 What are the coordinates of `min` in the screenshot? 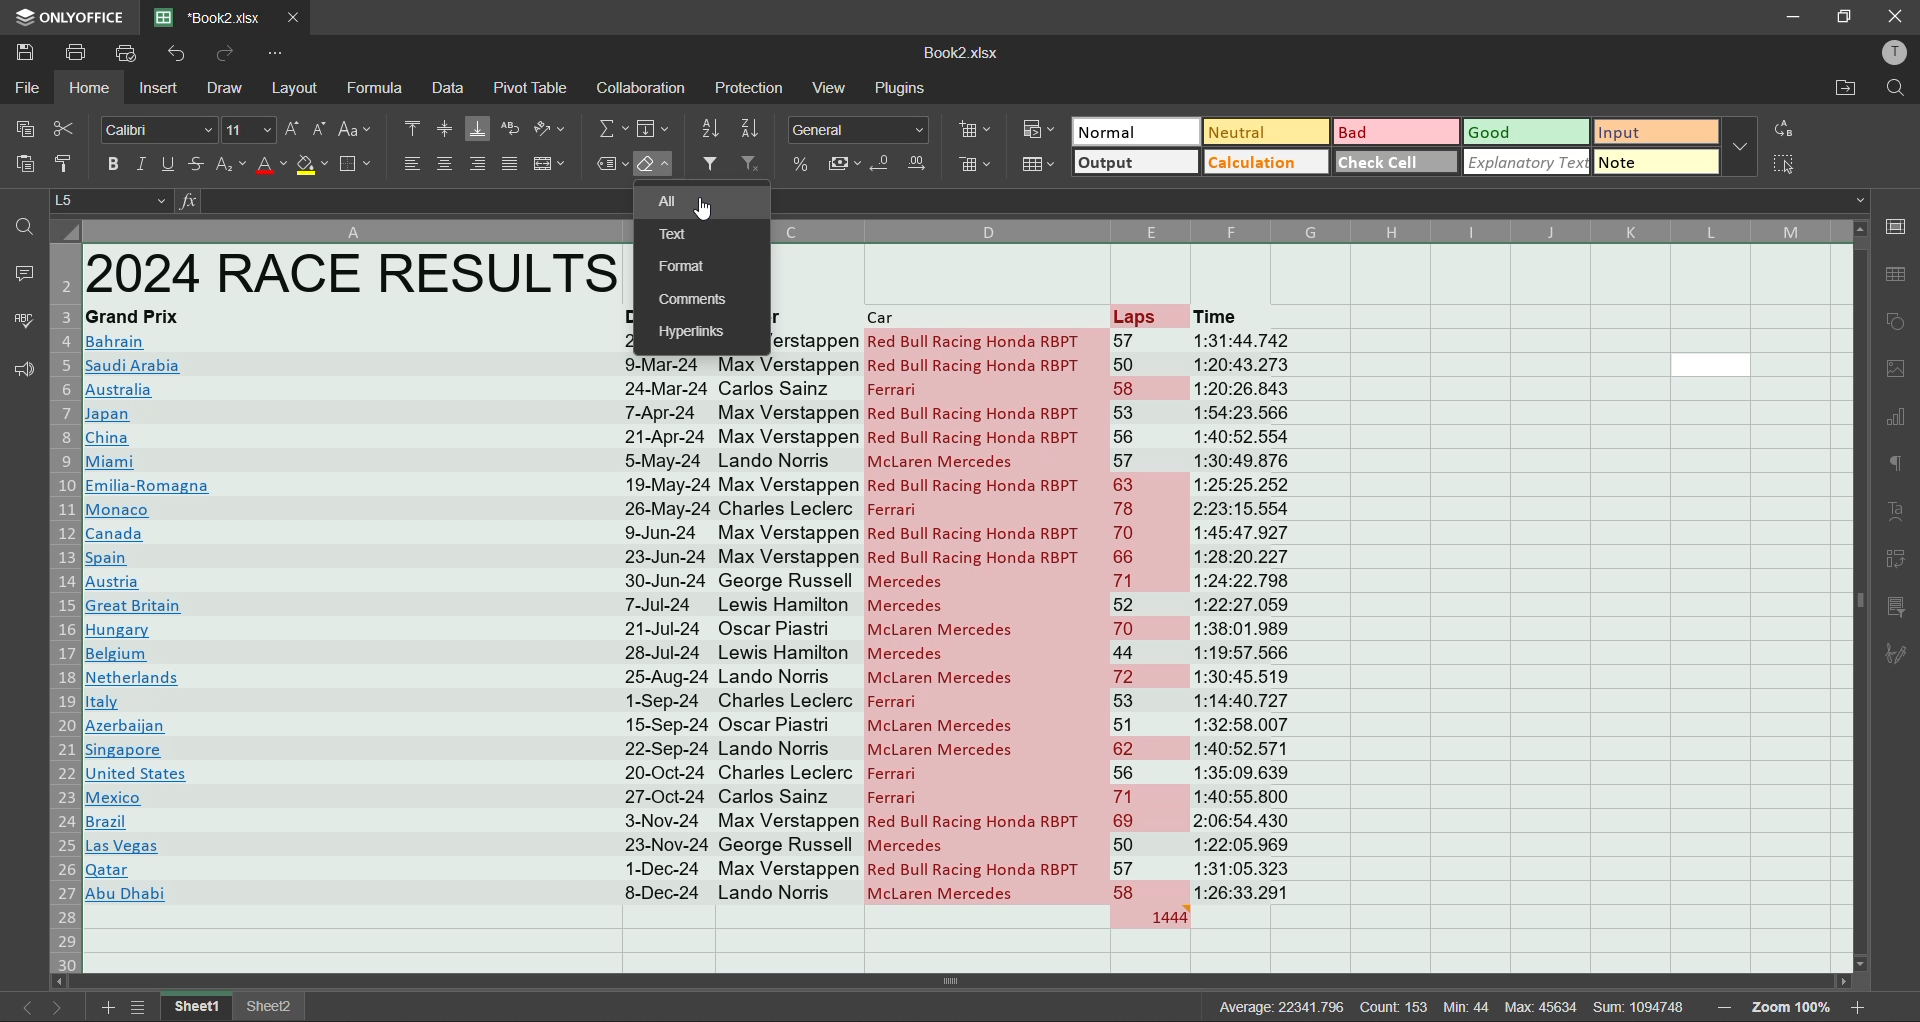 It's located at (1470, 1007).